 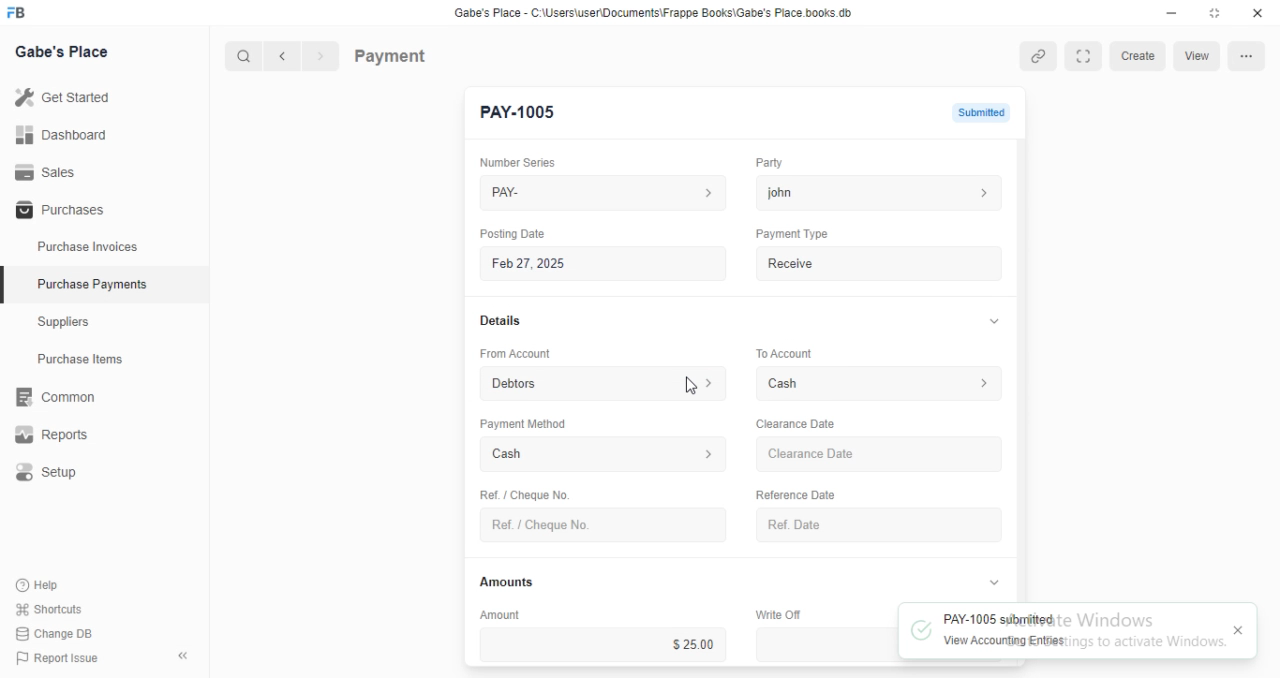 I want to click on Create, so click(x=1139, y=56).